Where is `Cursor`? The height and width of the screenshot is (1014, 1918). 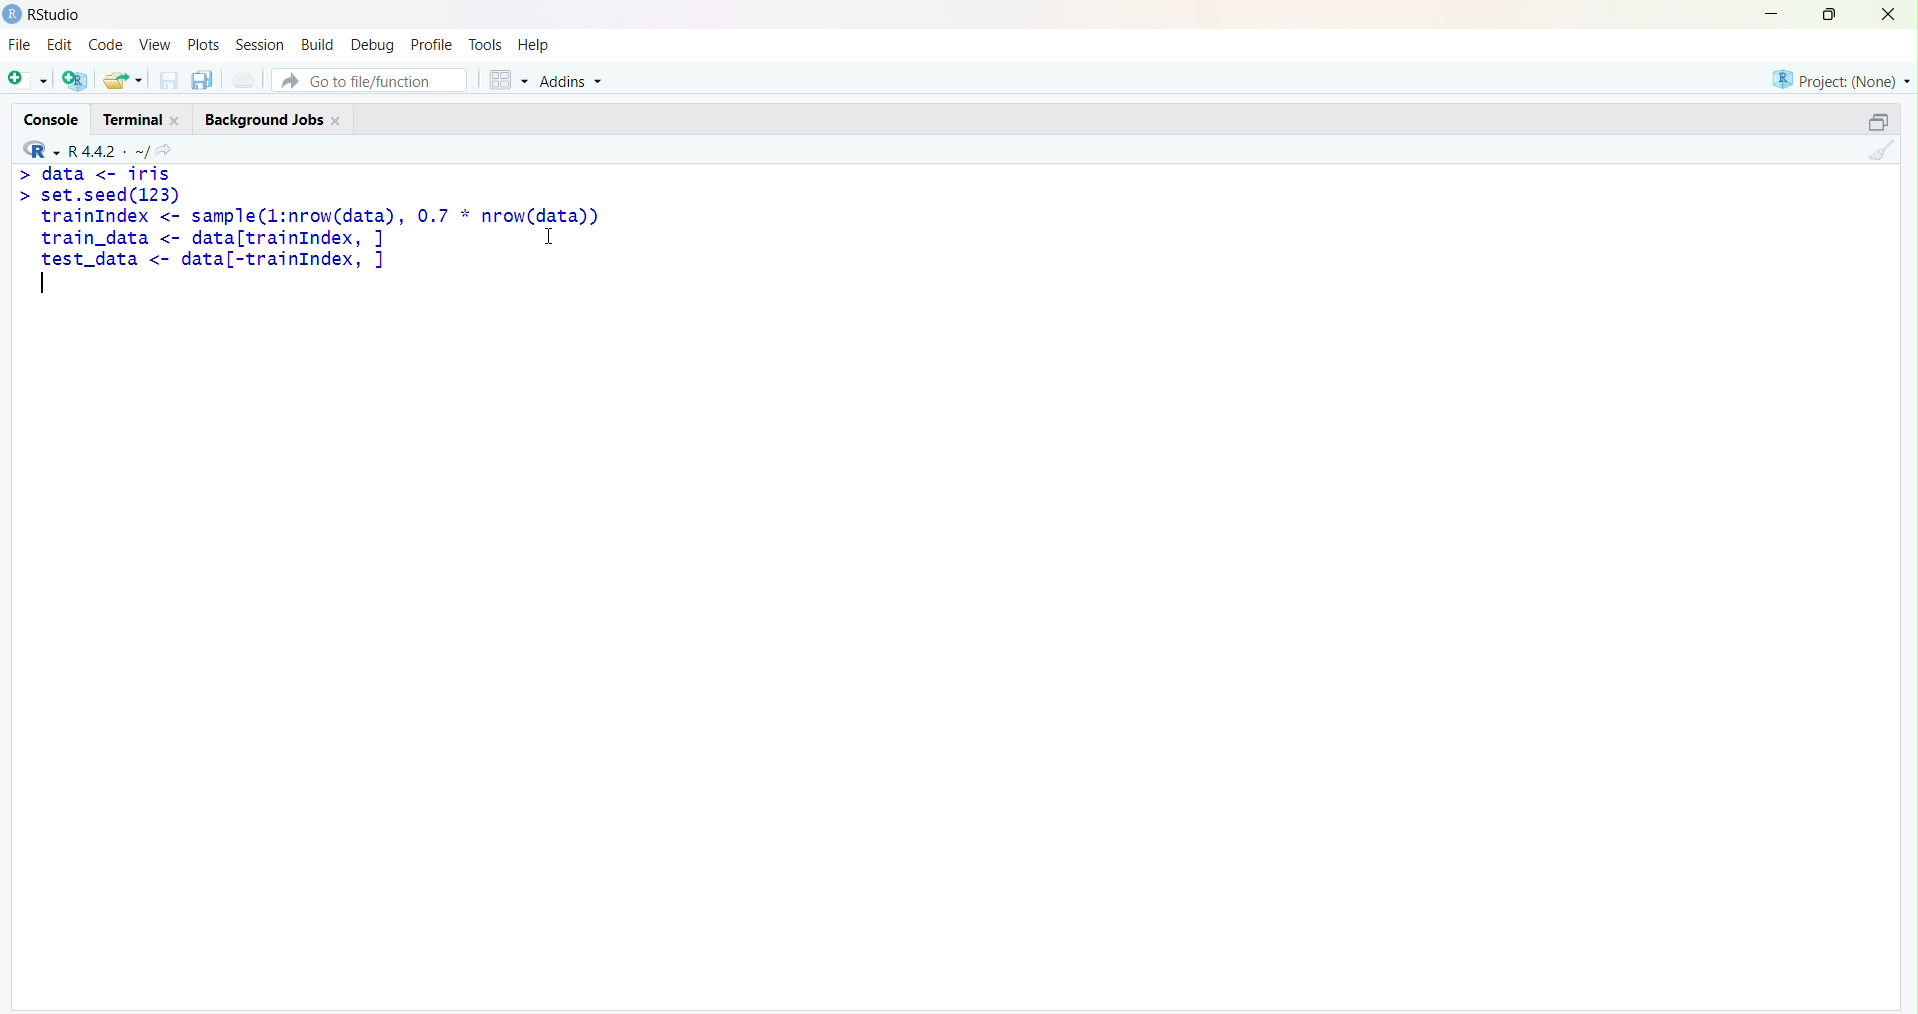
Cursor is located at coordinates (558, 236).